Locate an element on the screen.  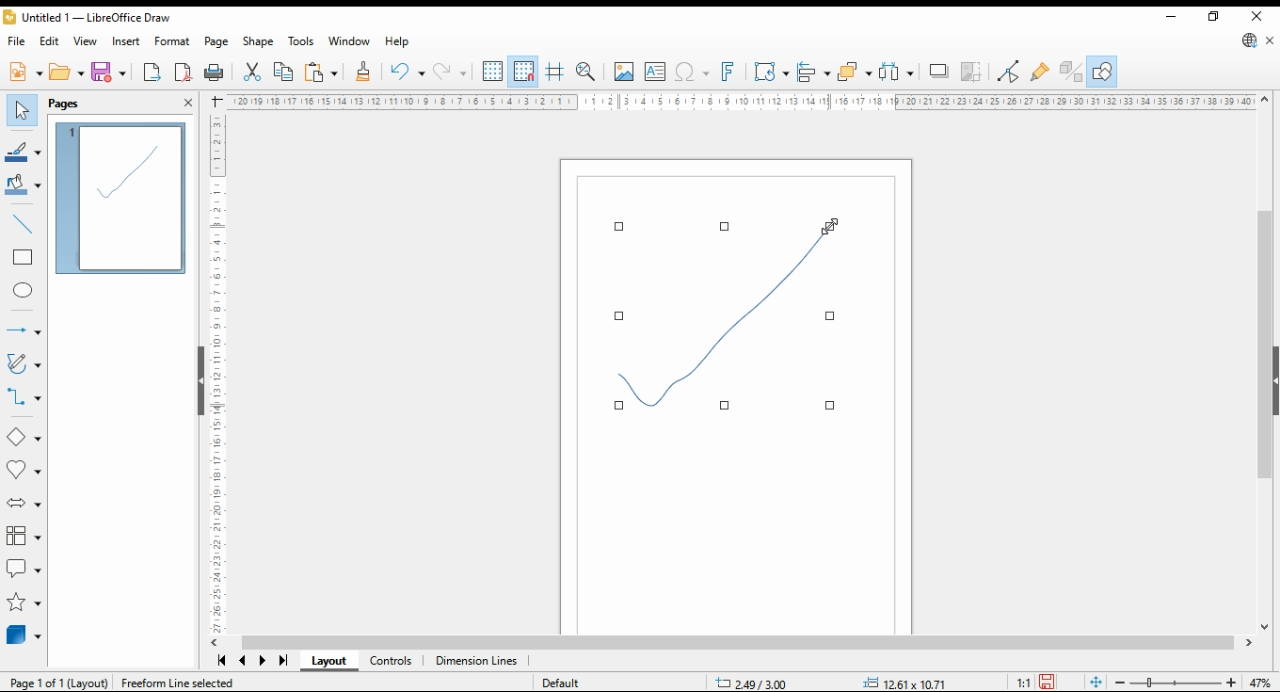
format is located at coordinates (172, 42).